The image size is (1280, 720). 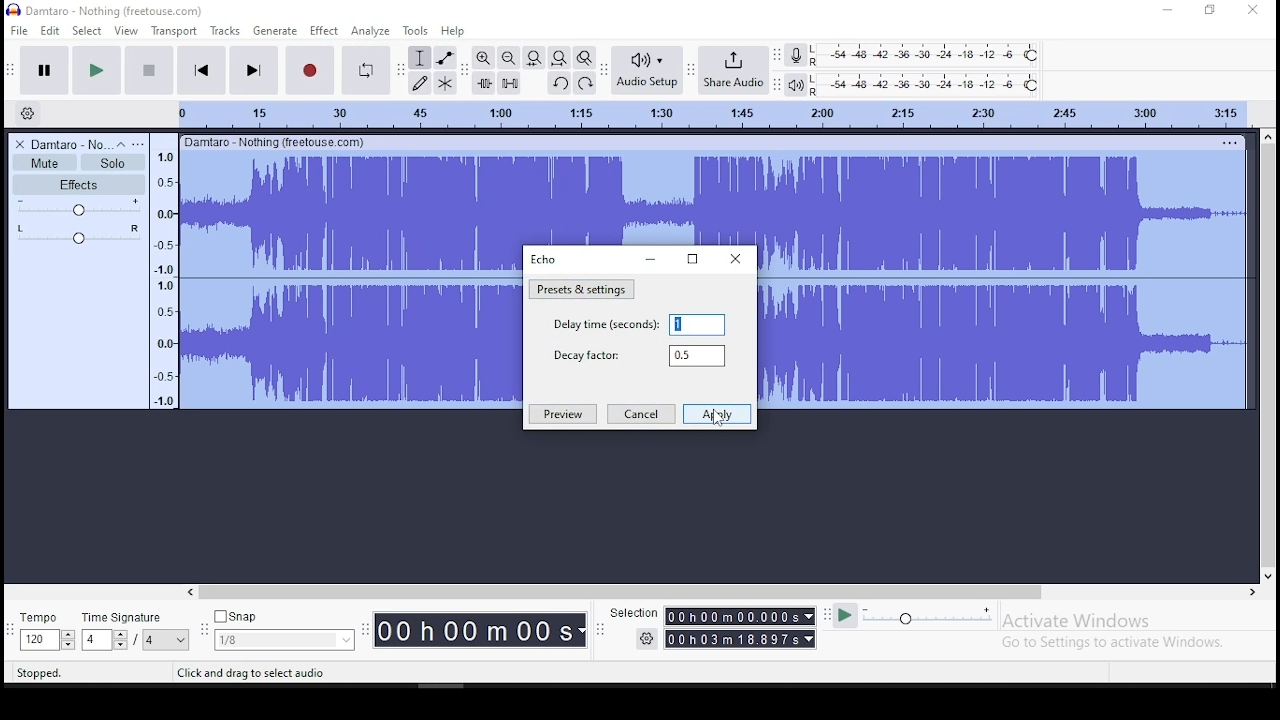 I want to click on audio setup, so click(x=647, y=69).